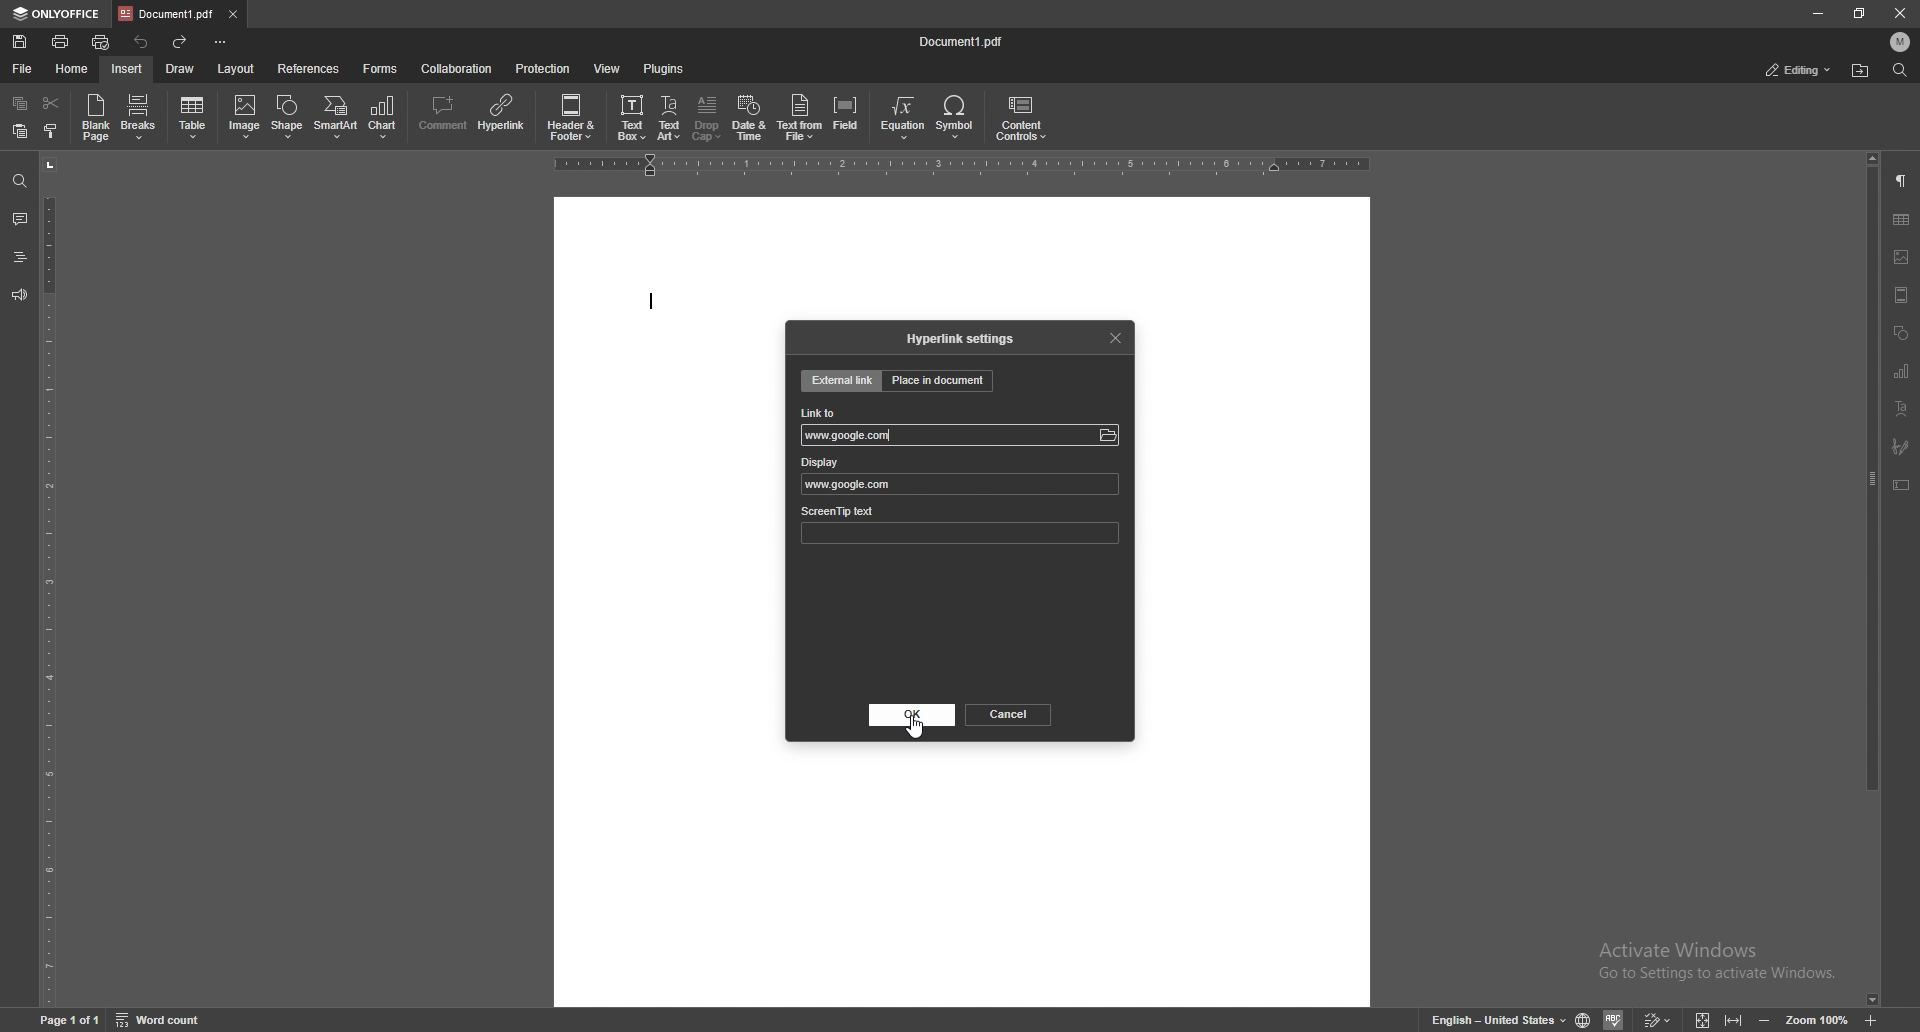  Describe the element at coordinates (1901, 41) in the screenshot. I see `profile` at that location.